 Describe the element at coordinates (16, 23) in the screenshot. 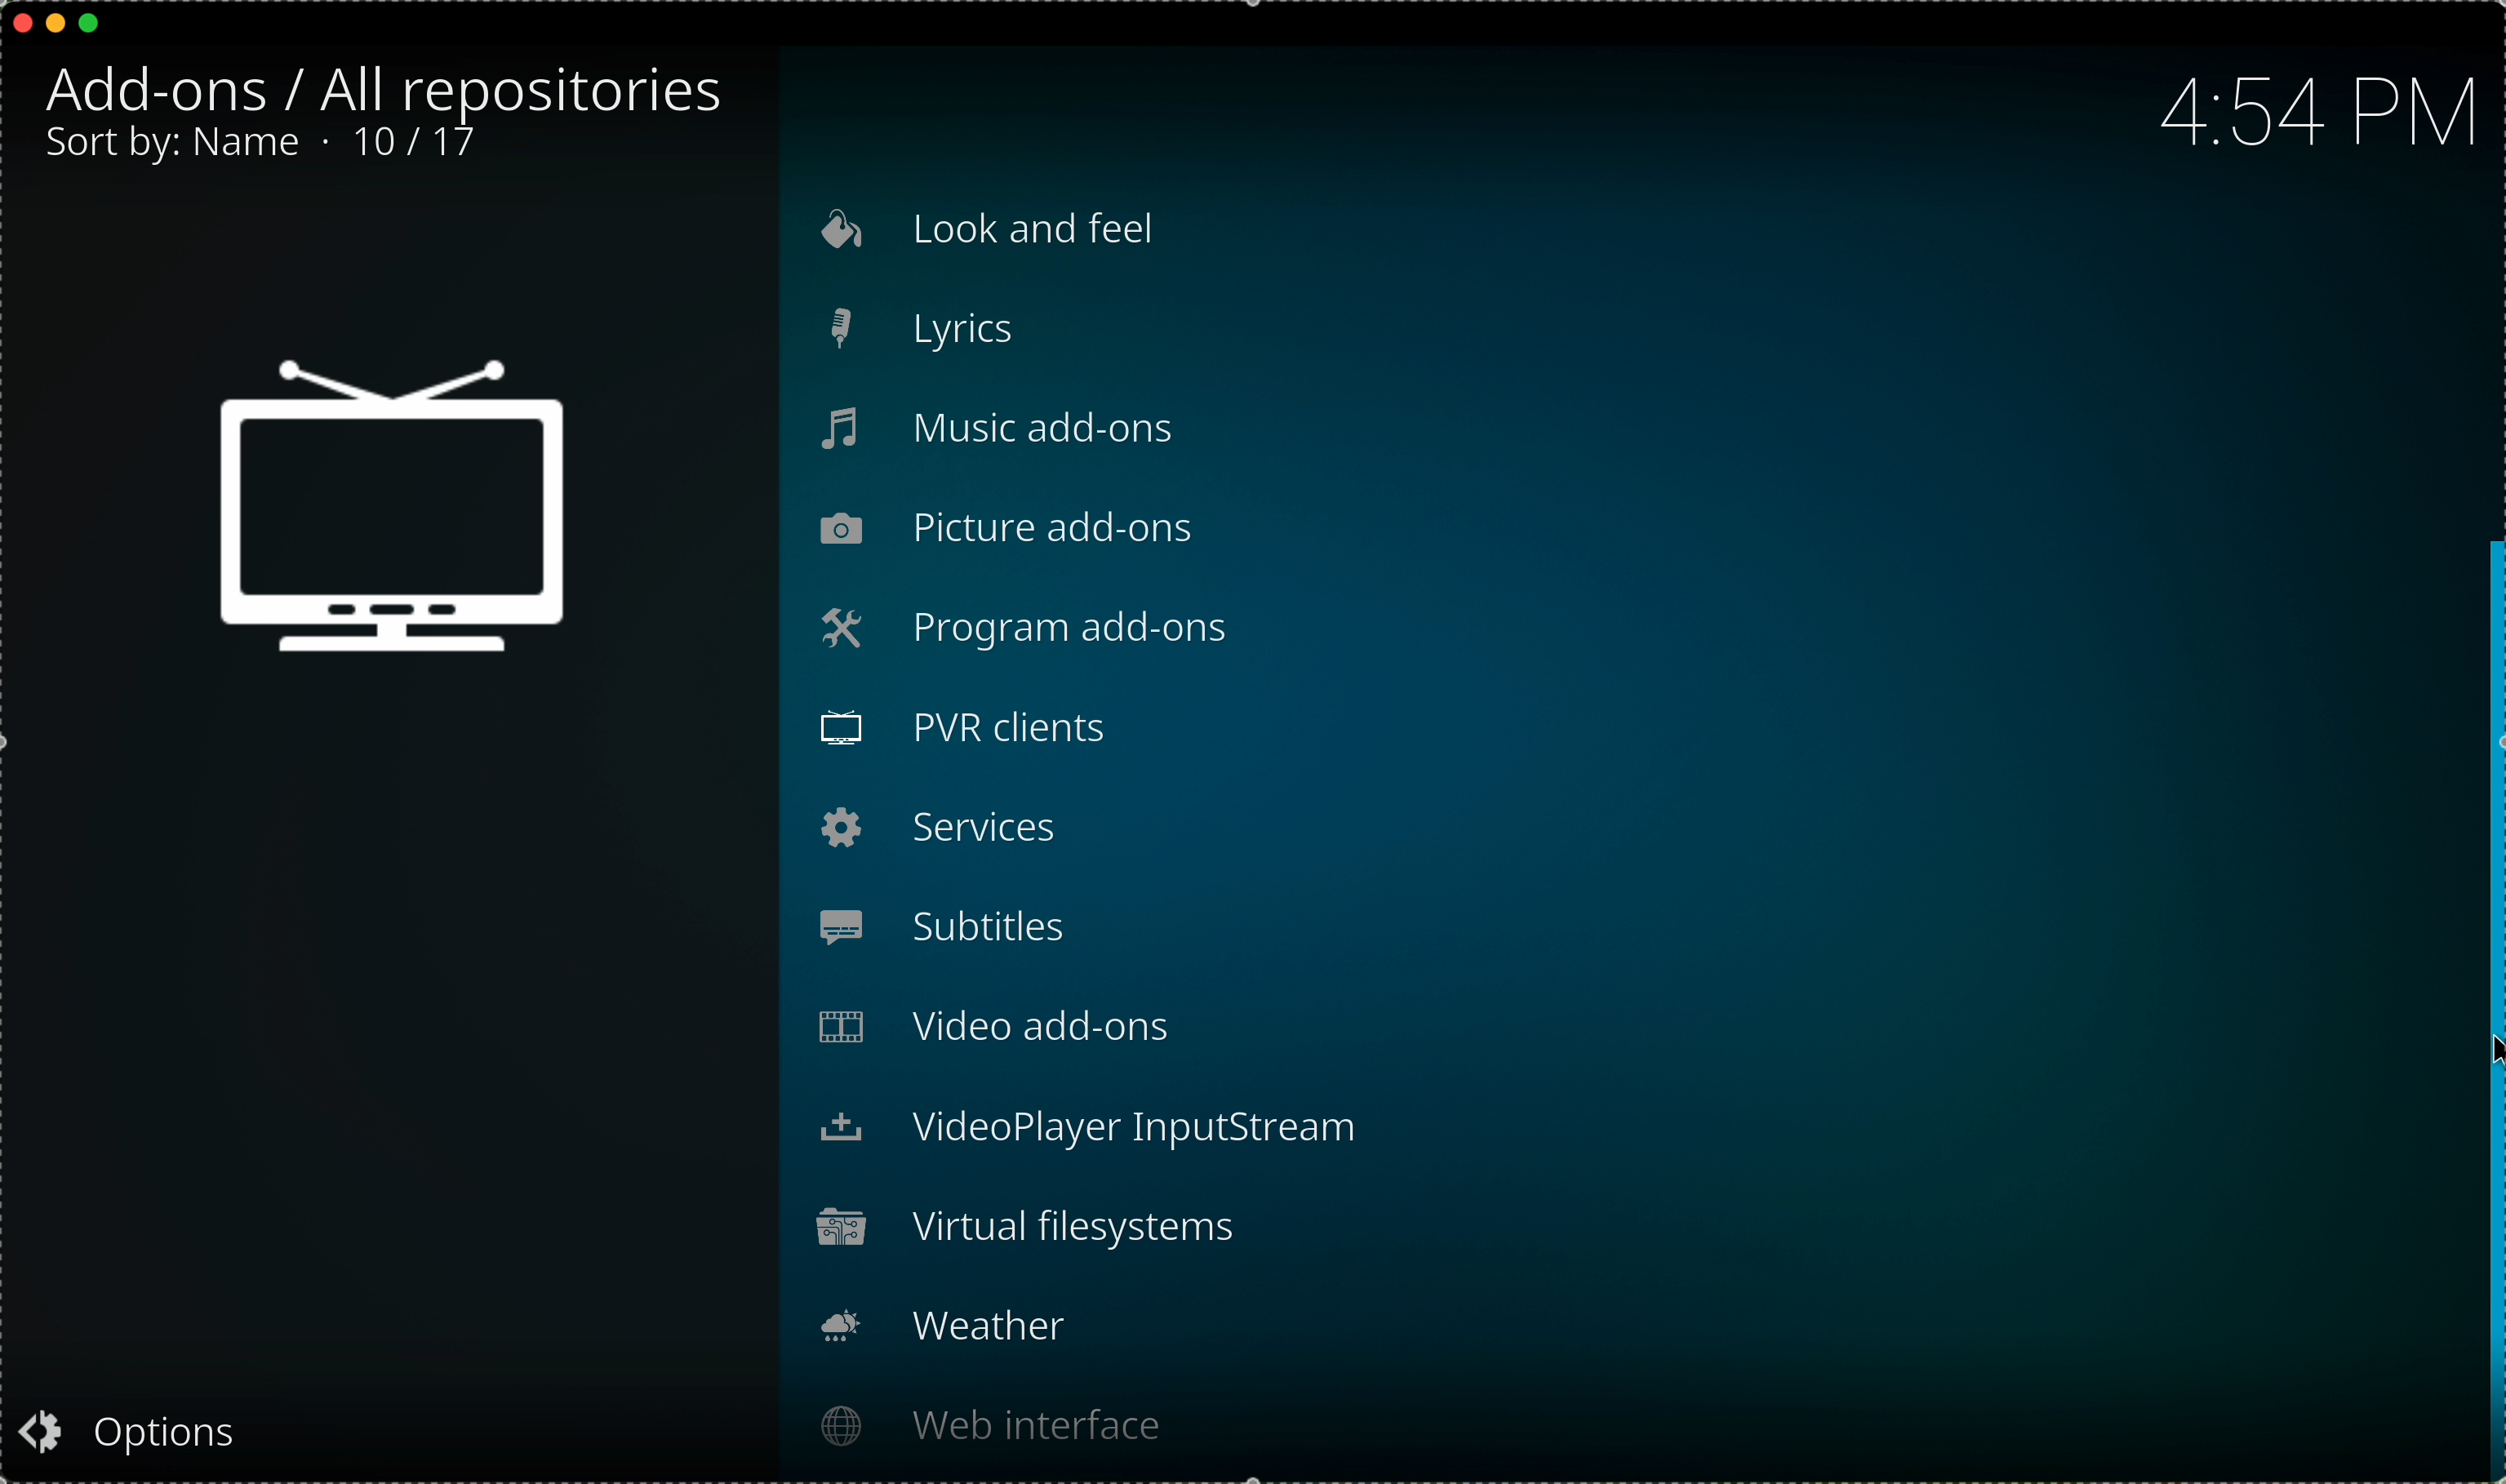

I see `close` at that location.